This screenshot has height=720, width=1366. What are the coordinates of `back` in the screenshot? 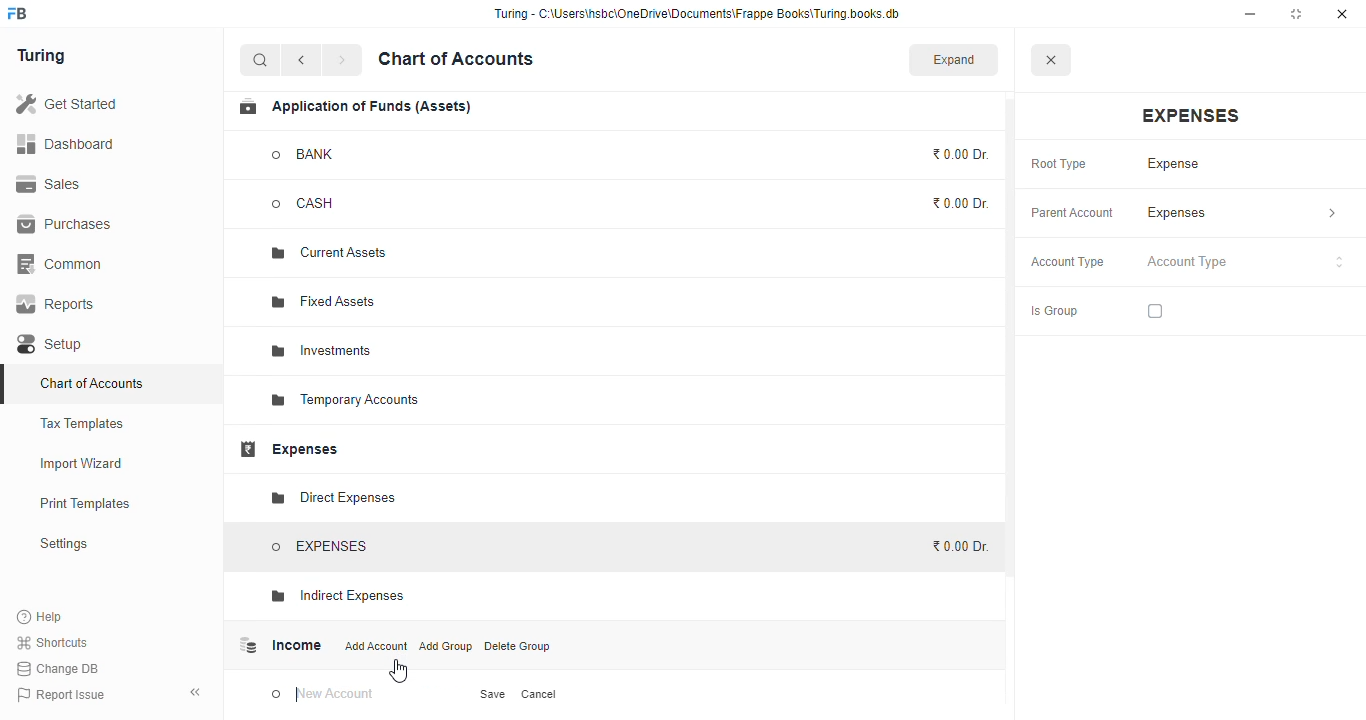 It's located at (301, 60).